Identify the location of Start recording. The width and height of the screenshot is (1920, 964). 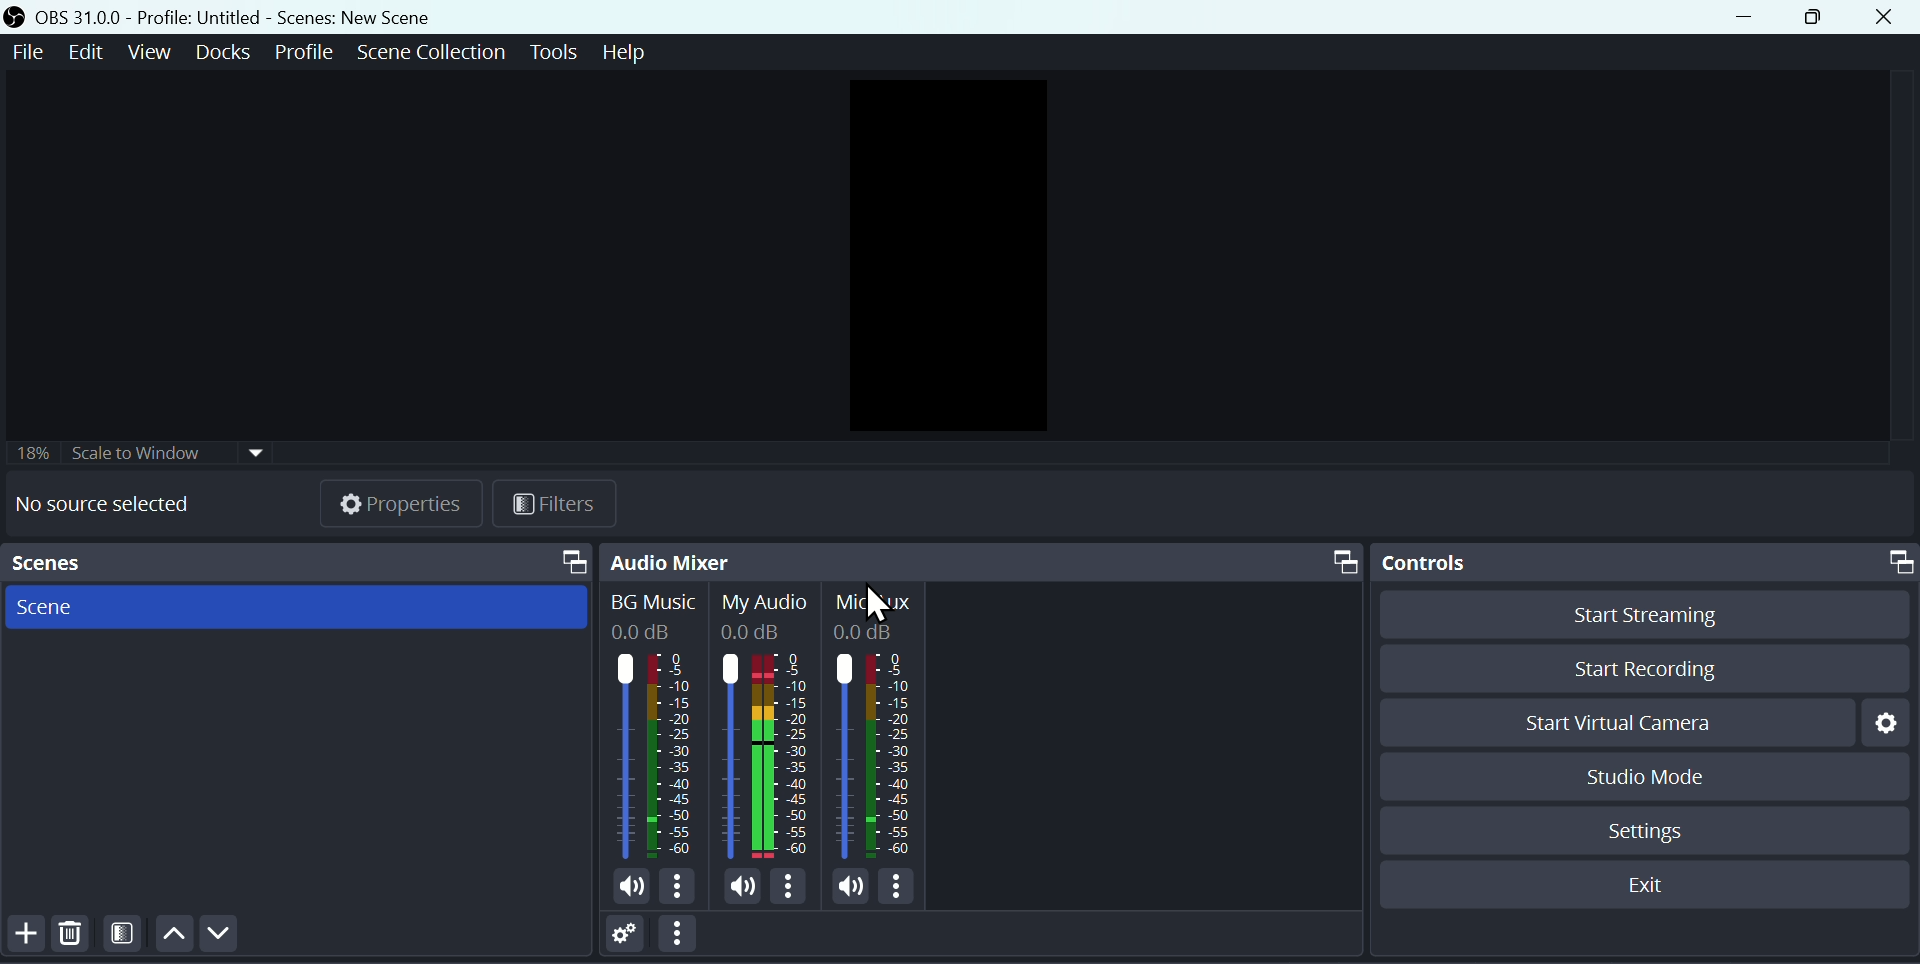
(1632, 669).